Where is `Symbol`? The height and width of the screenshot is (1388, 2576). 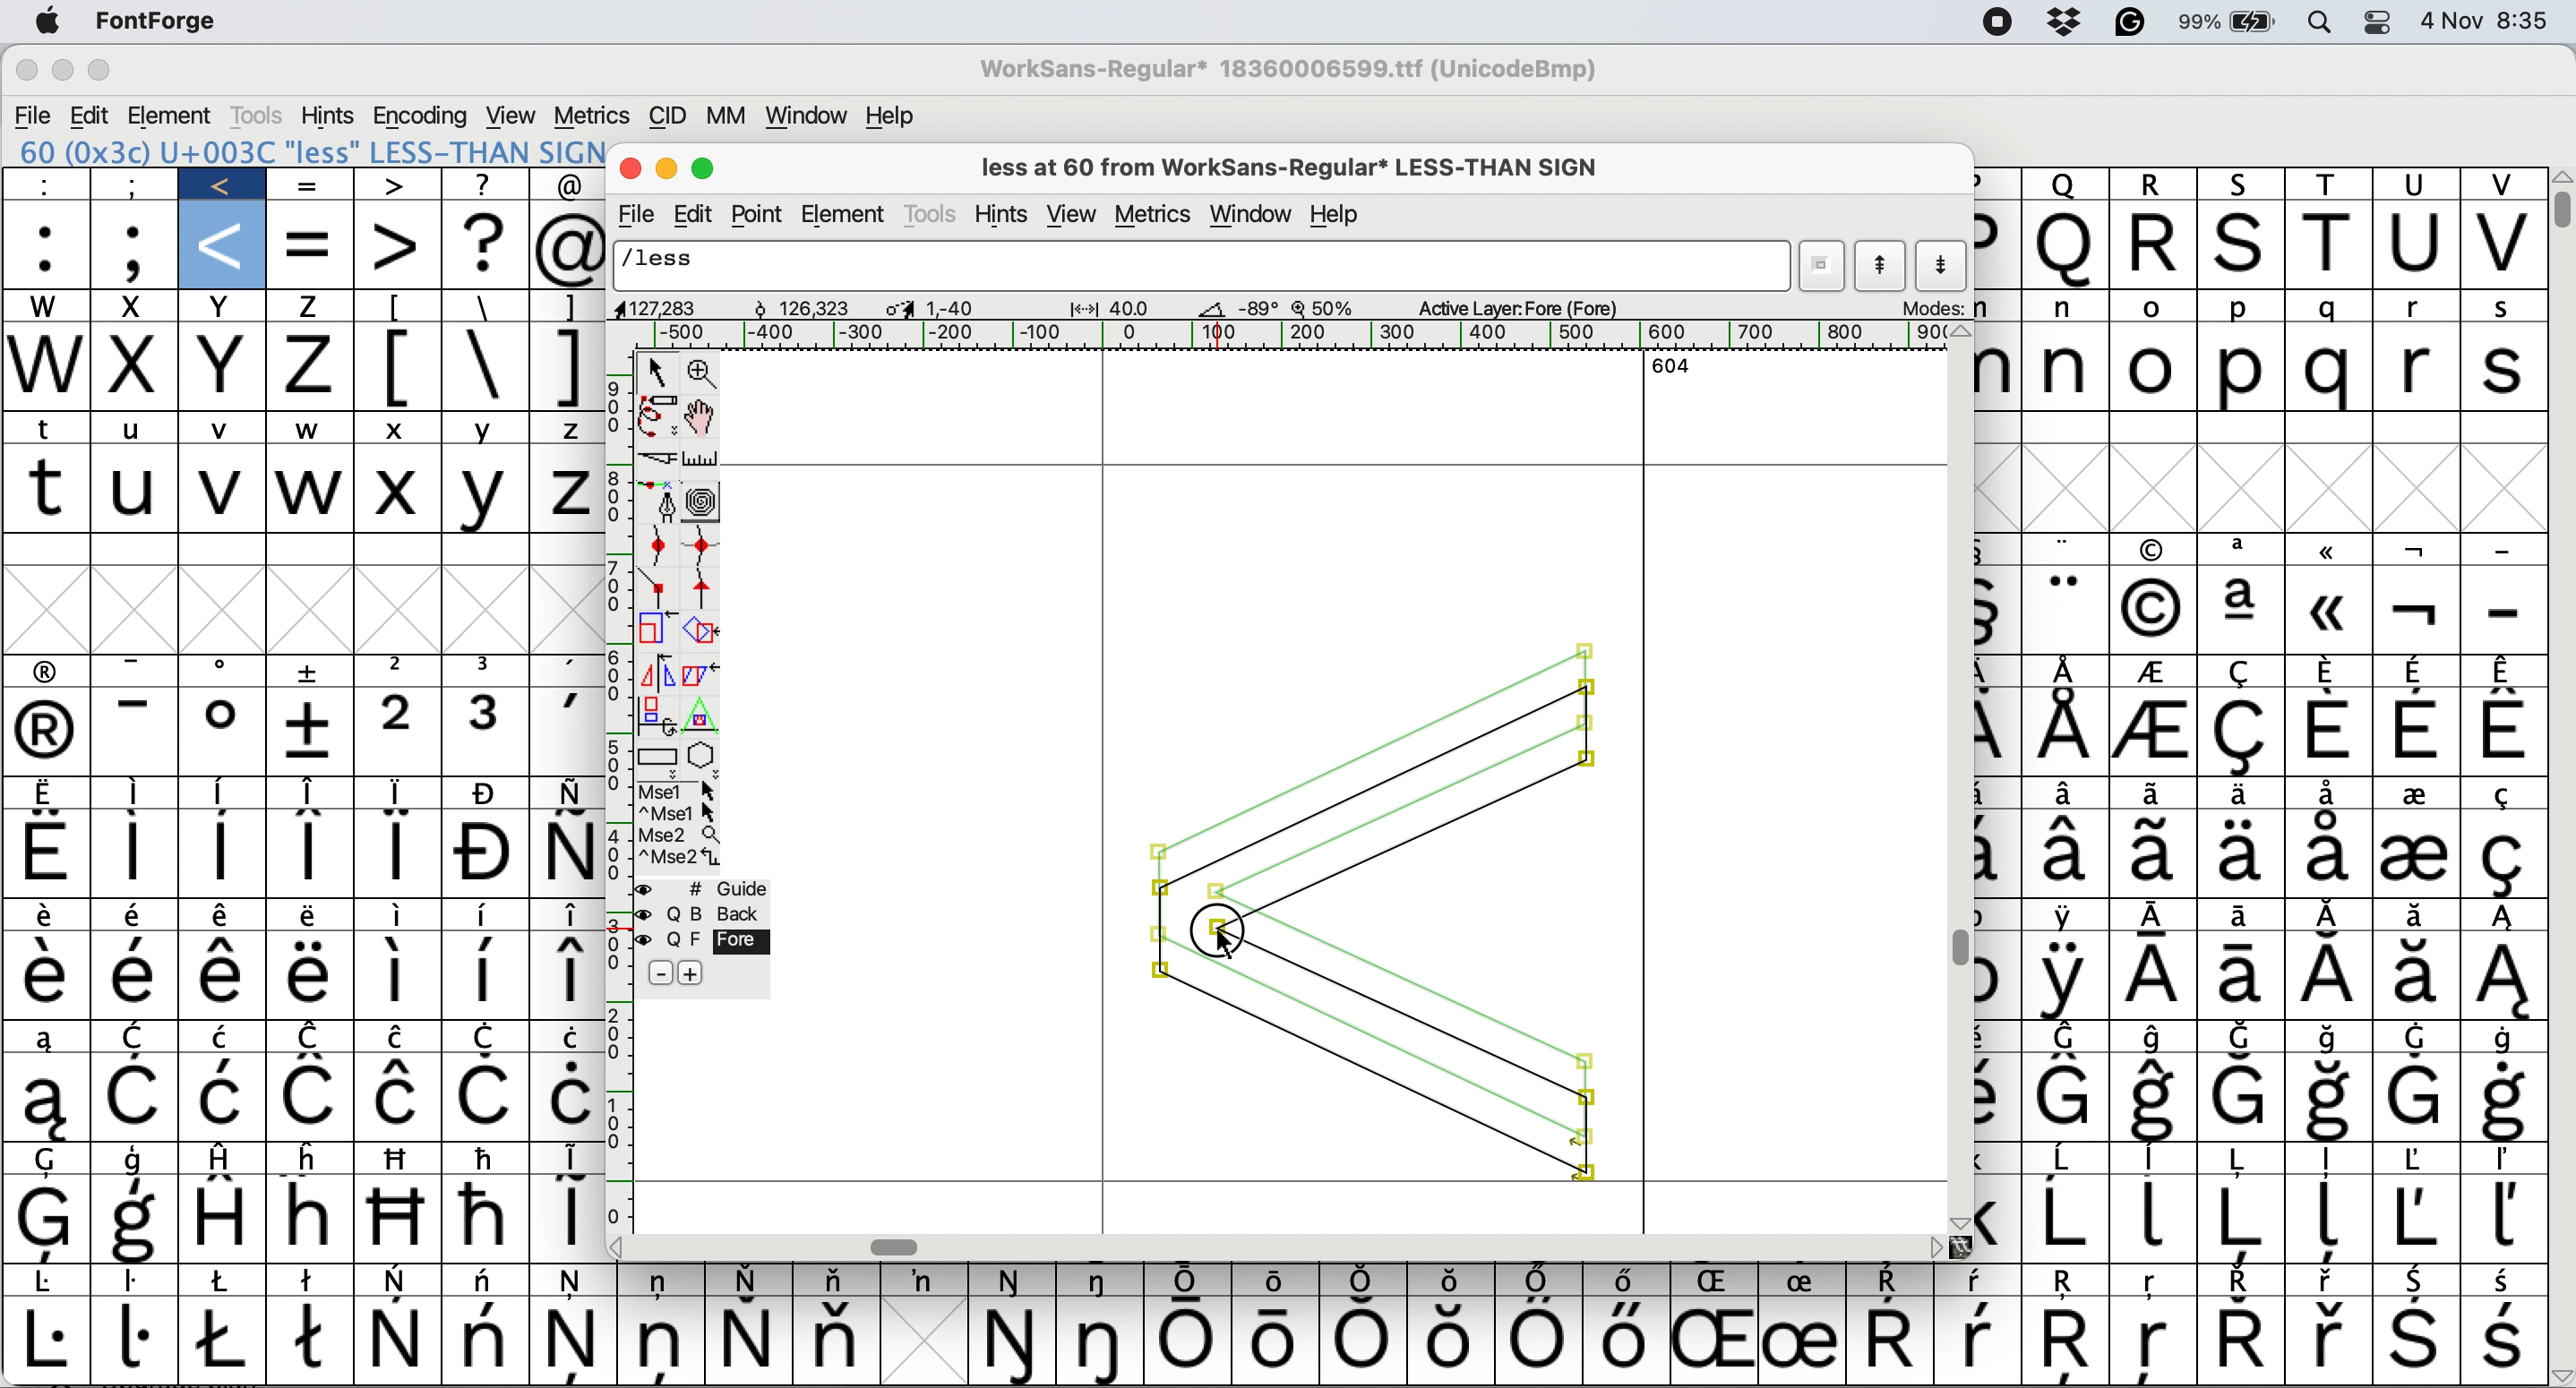
Symbol is located at coordinates (2153, 791).